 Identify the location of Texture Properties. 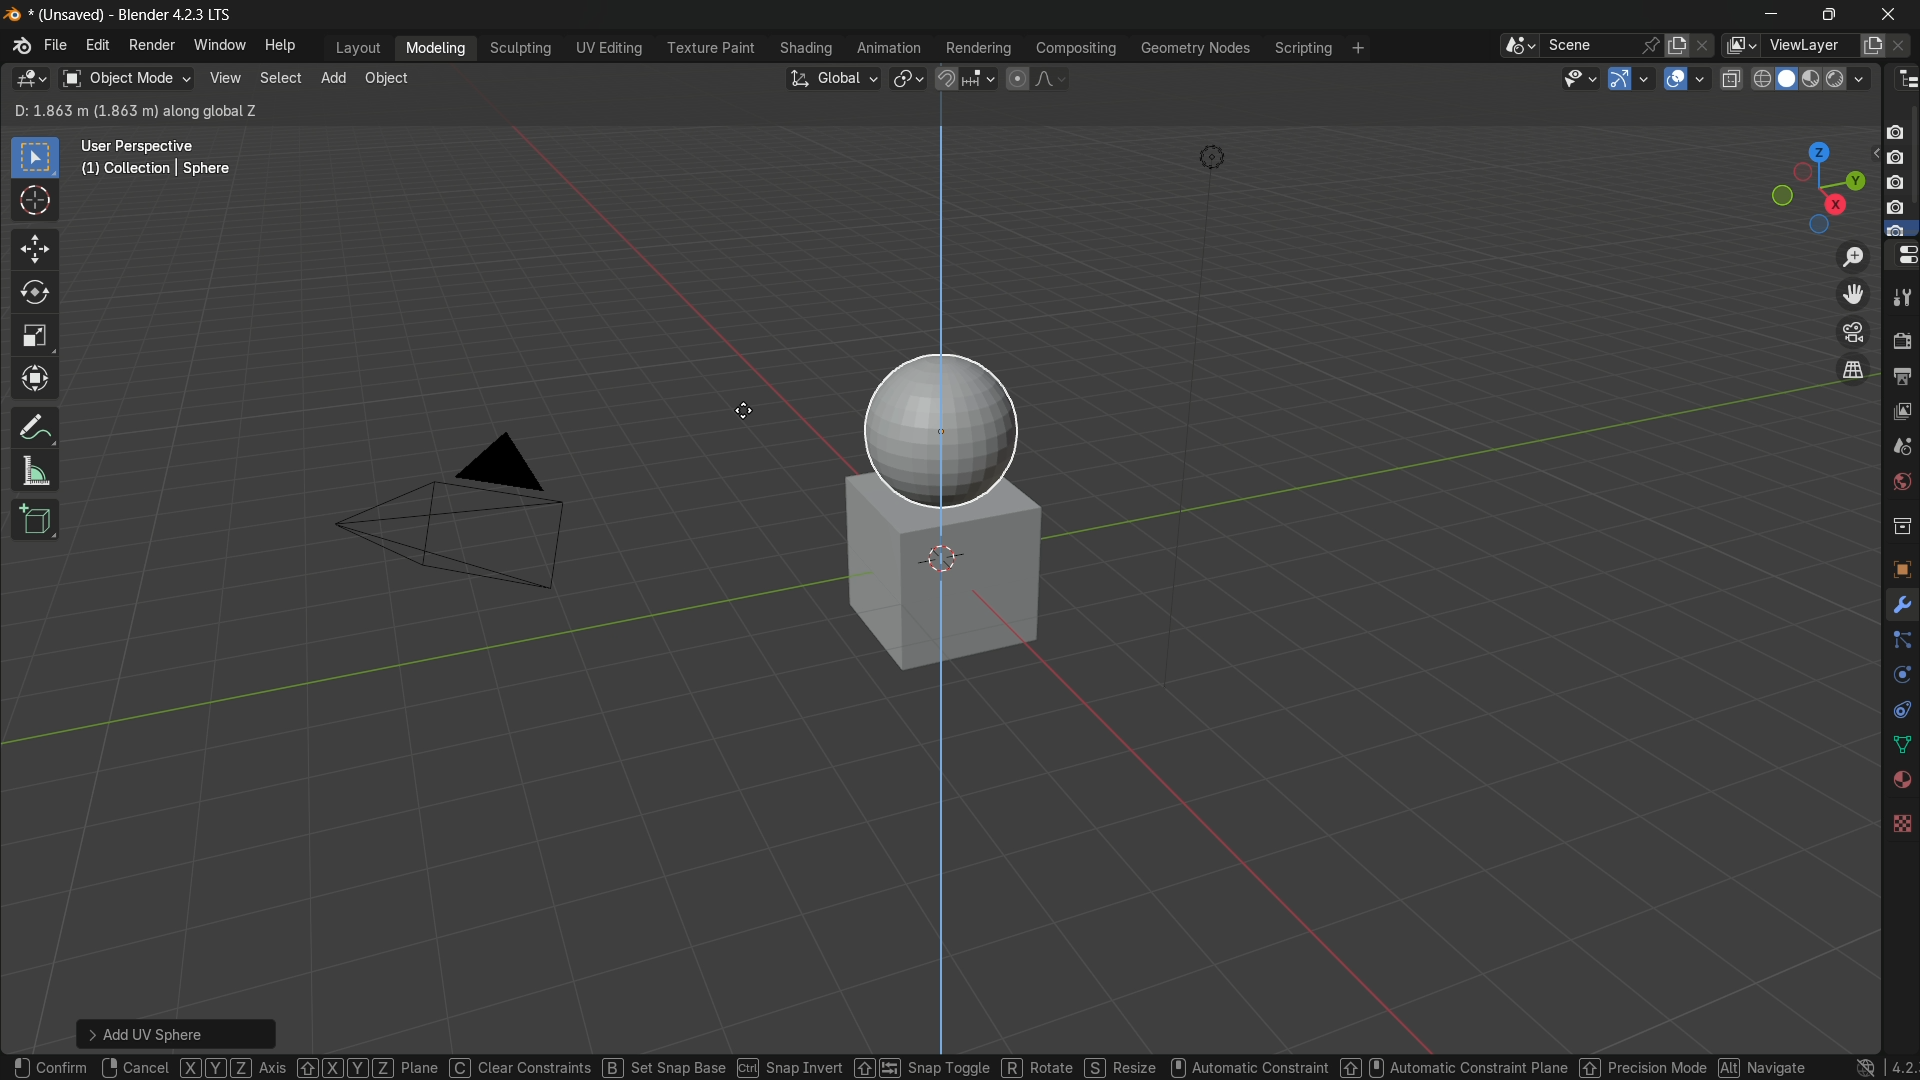
(1902, 822).